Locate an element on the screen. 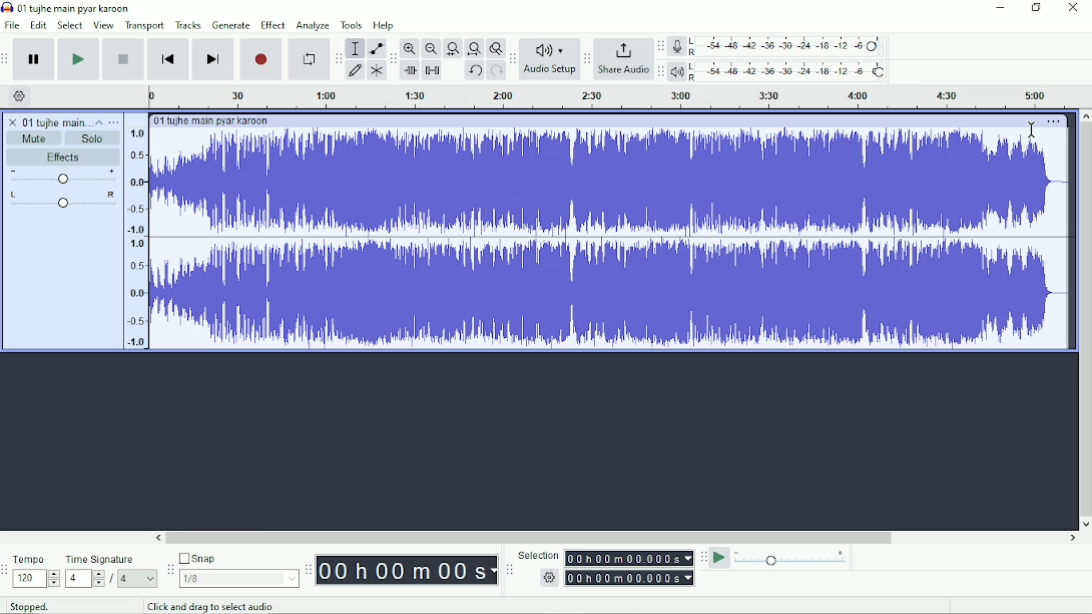 Image resolution: width=1092 pixels, height=614 pixels. Tracks is located at coordinates (189, 25).